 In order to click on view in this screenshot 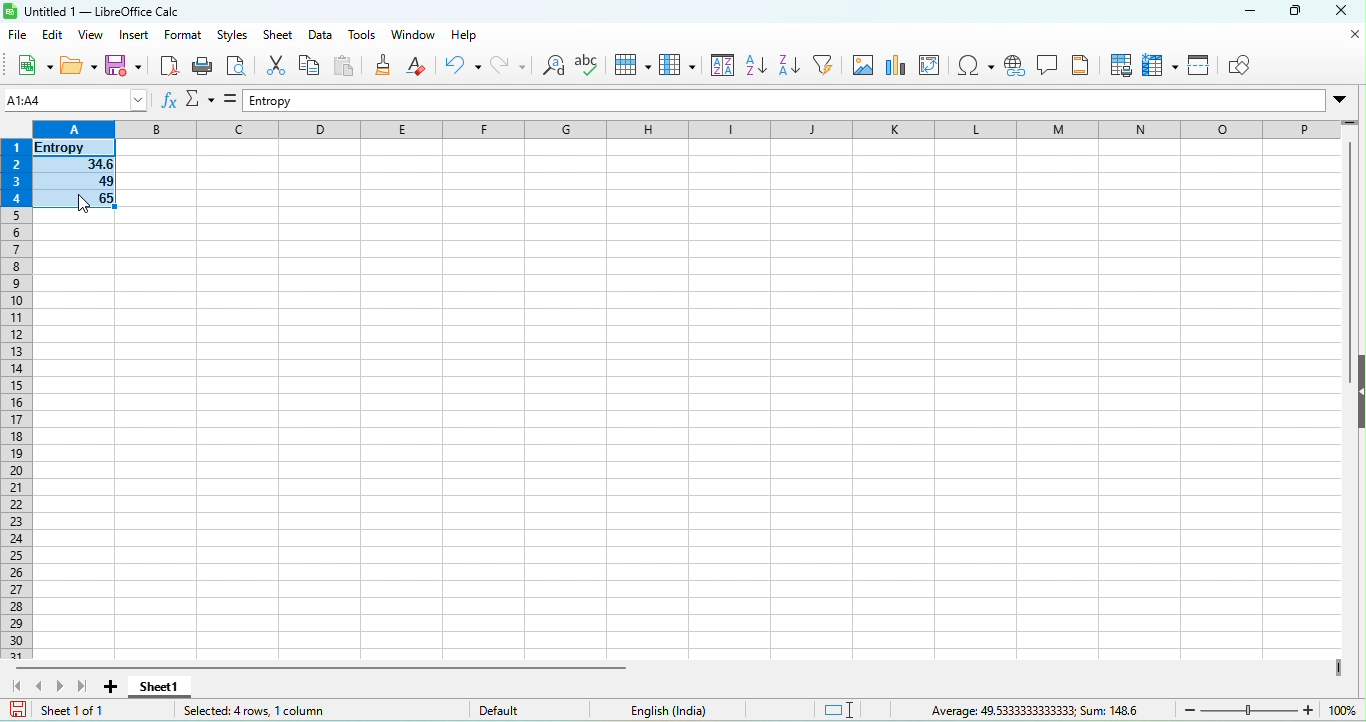, I will do `click(93, 36)`.